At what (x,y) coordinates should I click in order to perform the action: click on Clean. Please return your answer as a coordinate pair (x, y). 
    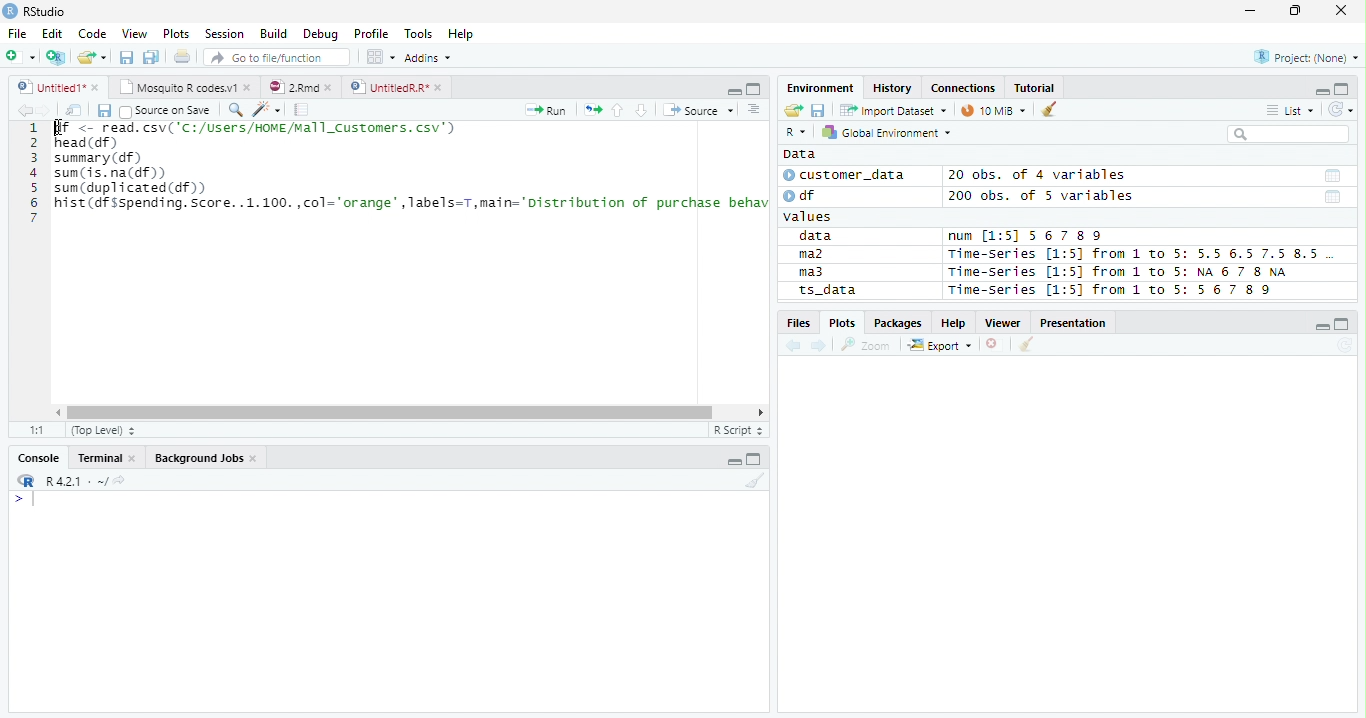
    Looking at the image, I should click on (1051, 108).